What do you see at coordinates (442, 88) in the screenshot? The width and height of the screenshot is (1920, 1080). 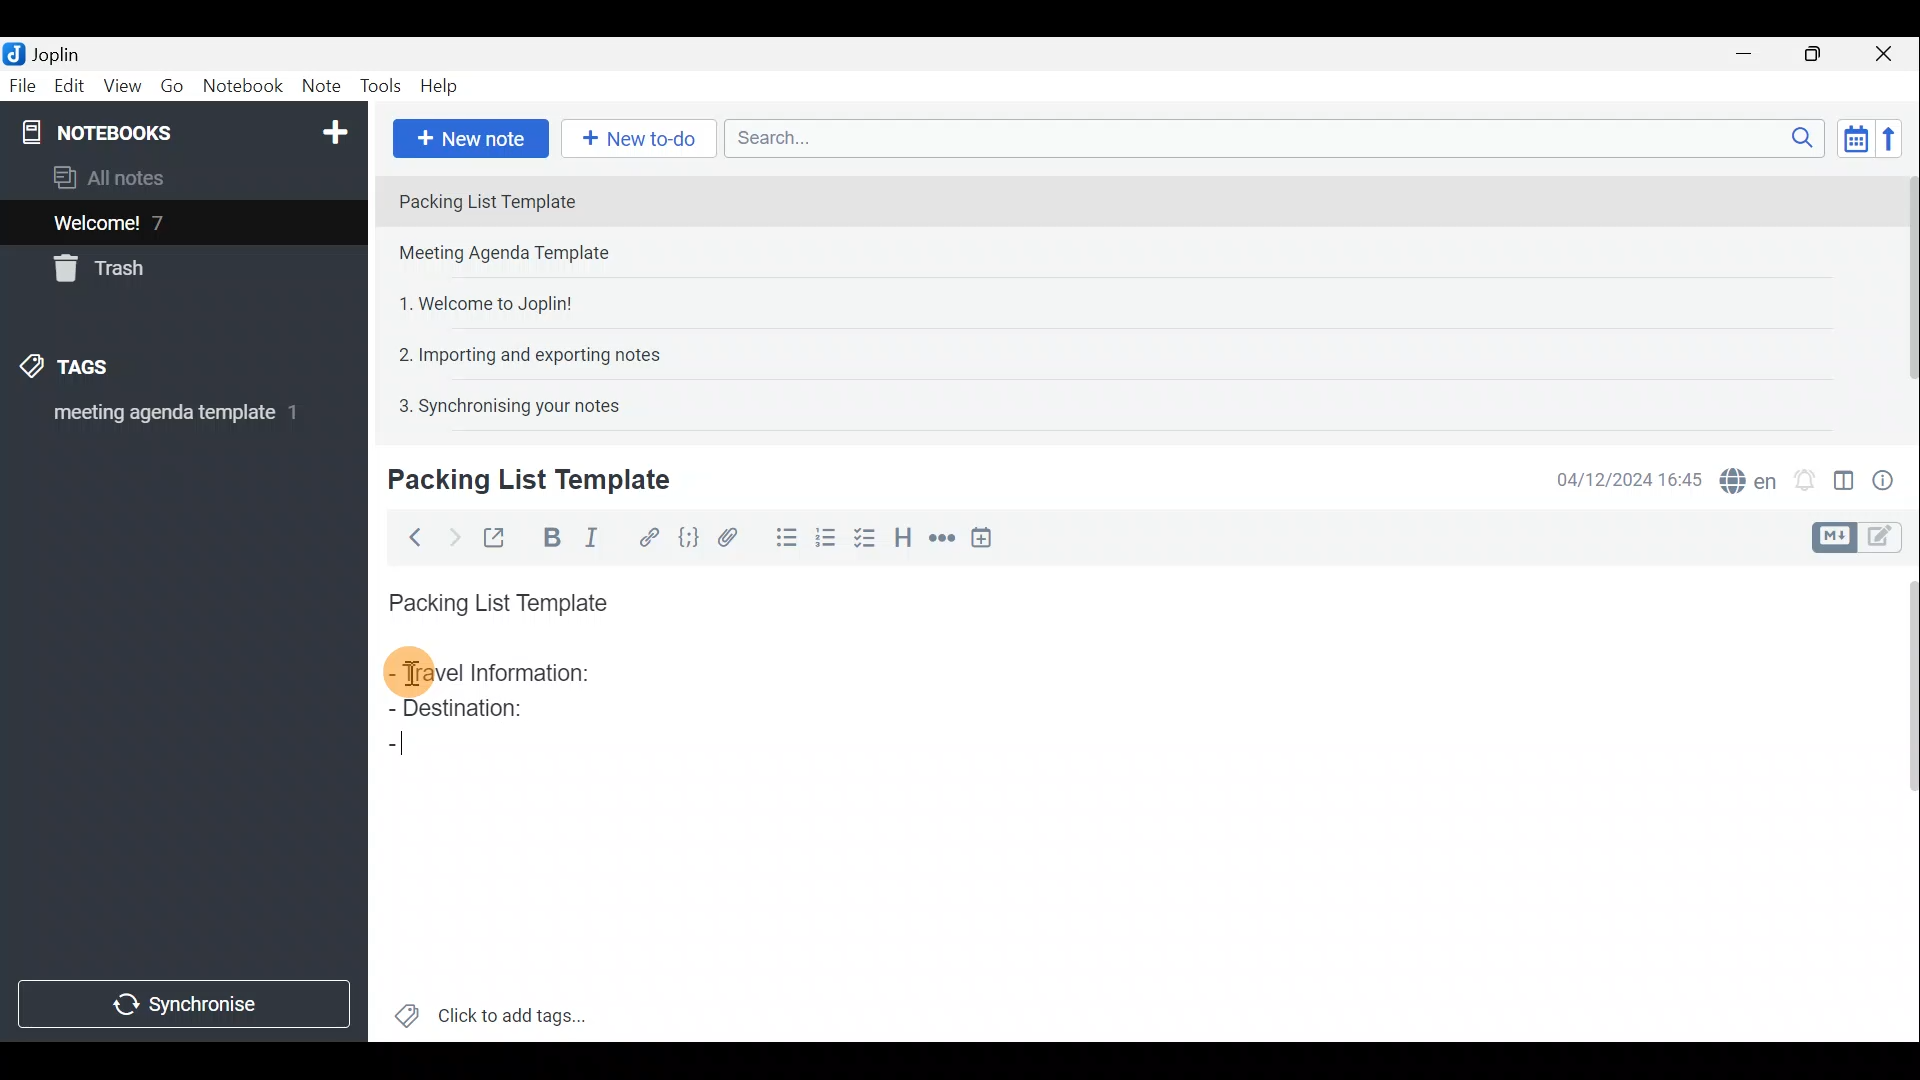 I see `Help` at bounding box center [442, 88].